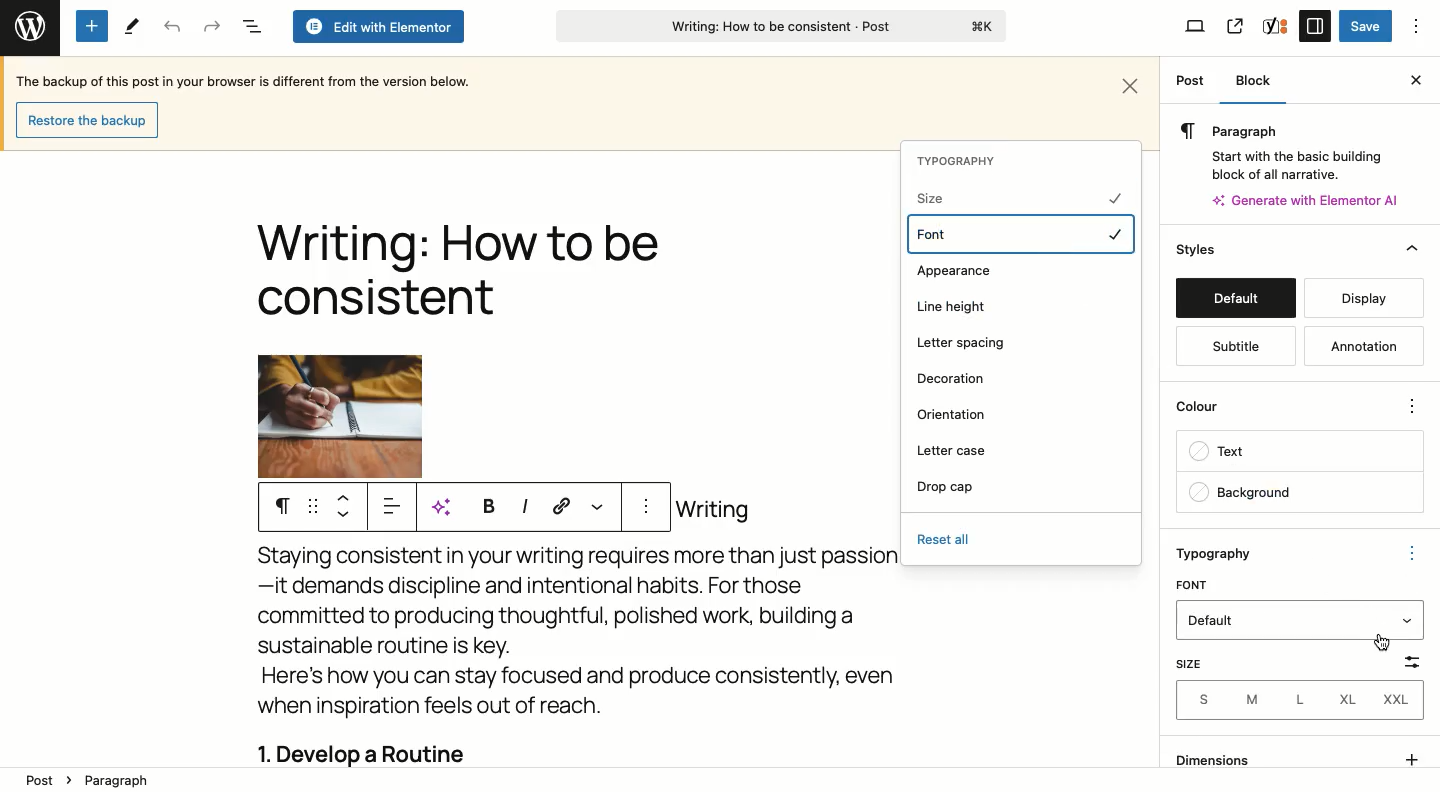 The width and height of the screenshot is (1440, 792). What do you see at coordinates (955, 307) in the screenshot?
I see `Line height` at bounding box center [955, 307].